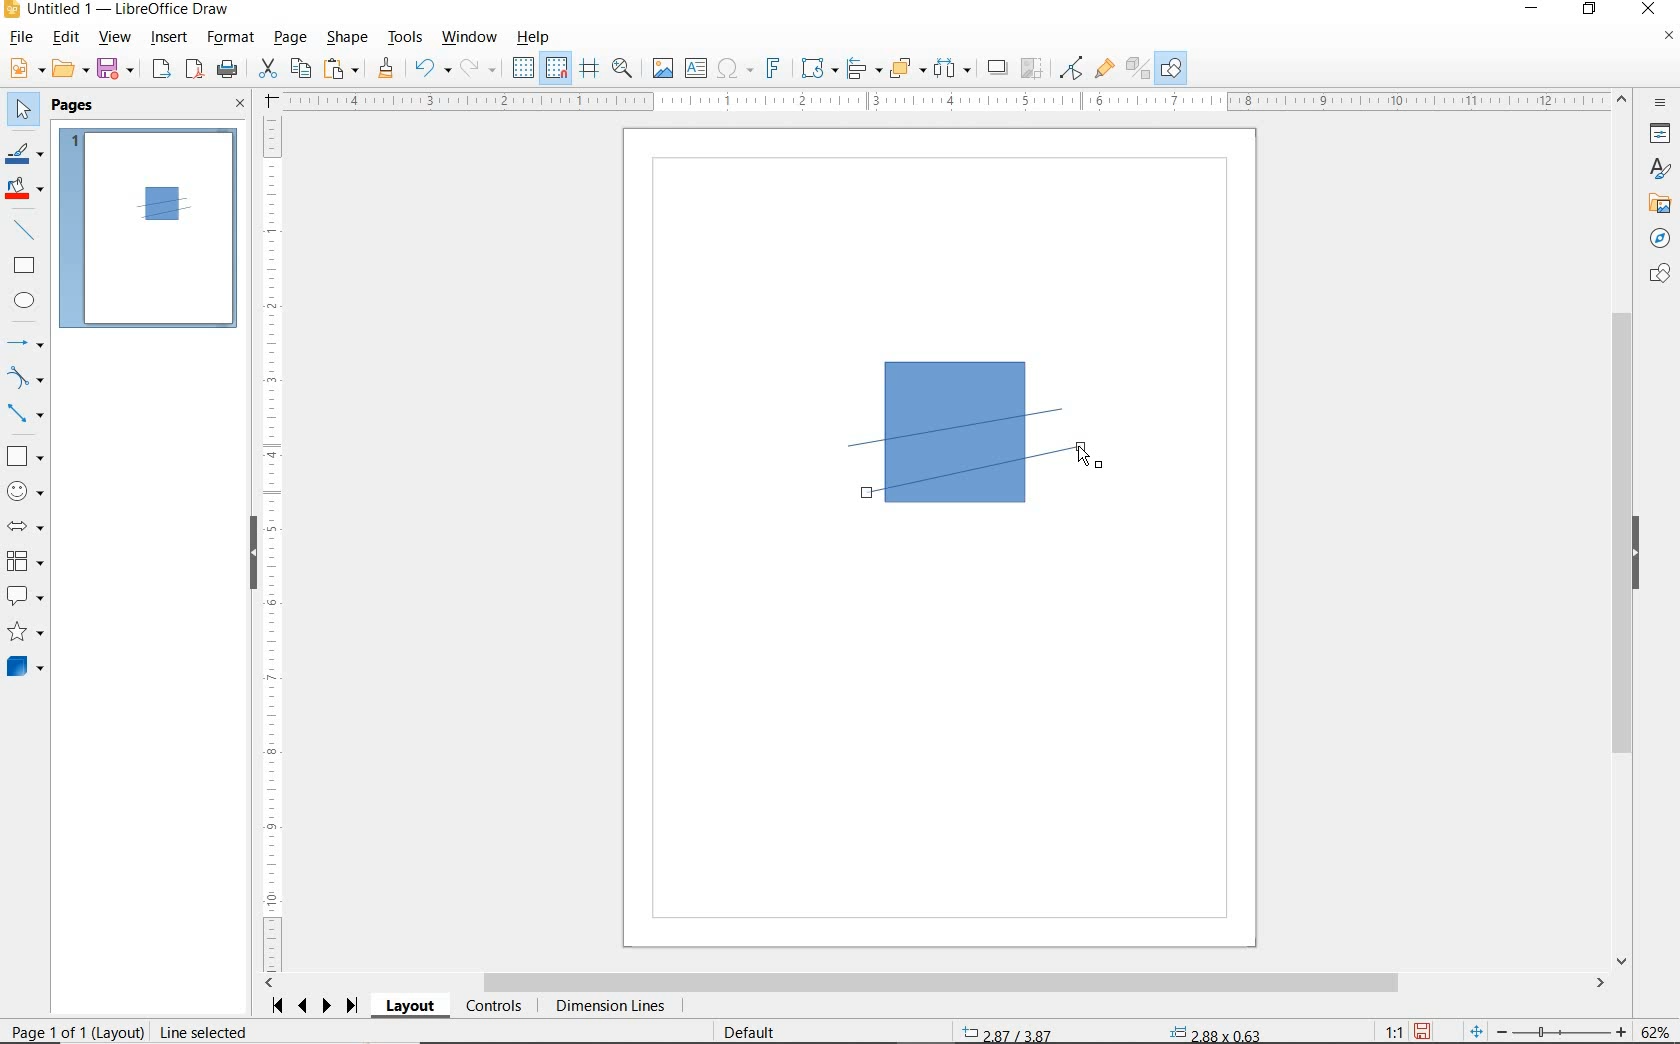 The image size is (1680, 1044). What do you see at coordinates (170, 39) in the screenshot?
I see `INSERT` at bounding box center [170, 39].